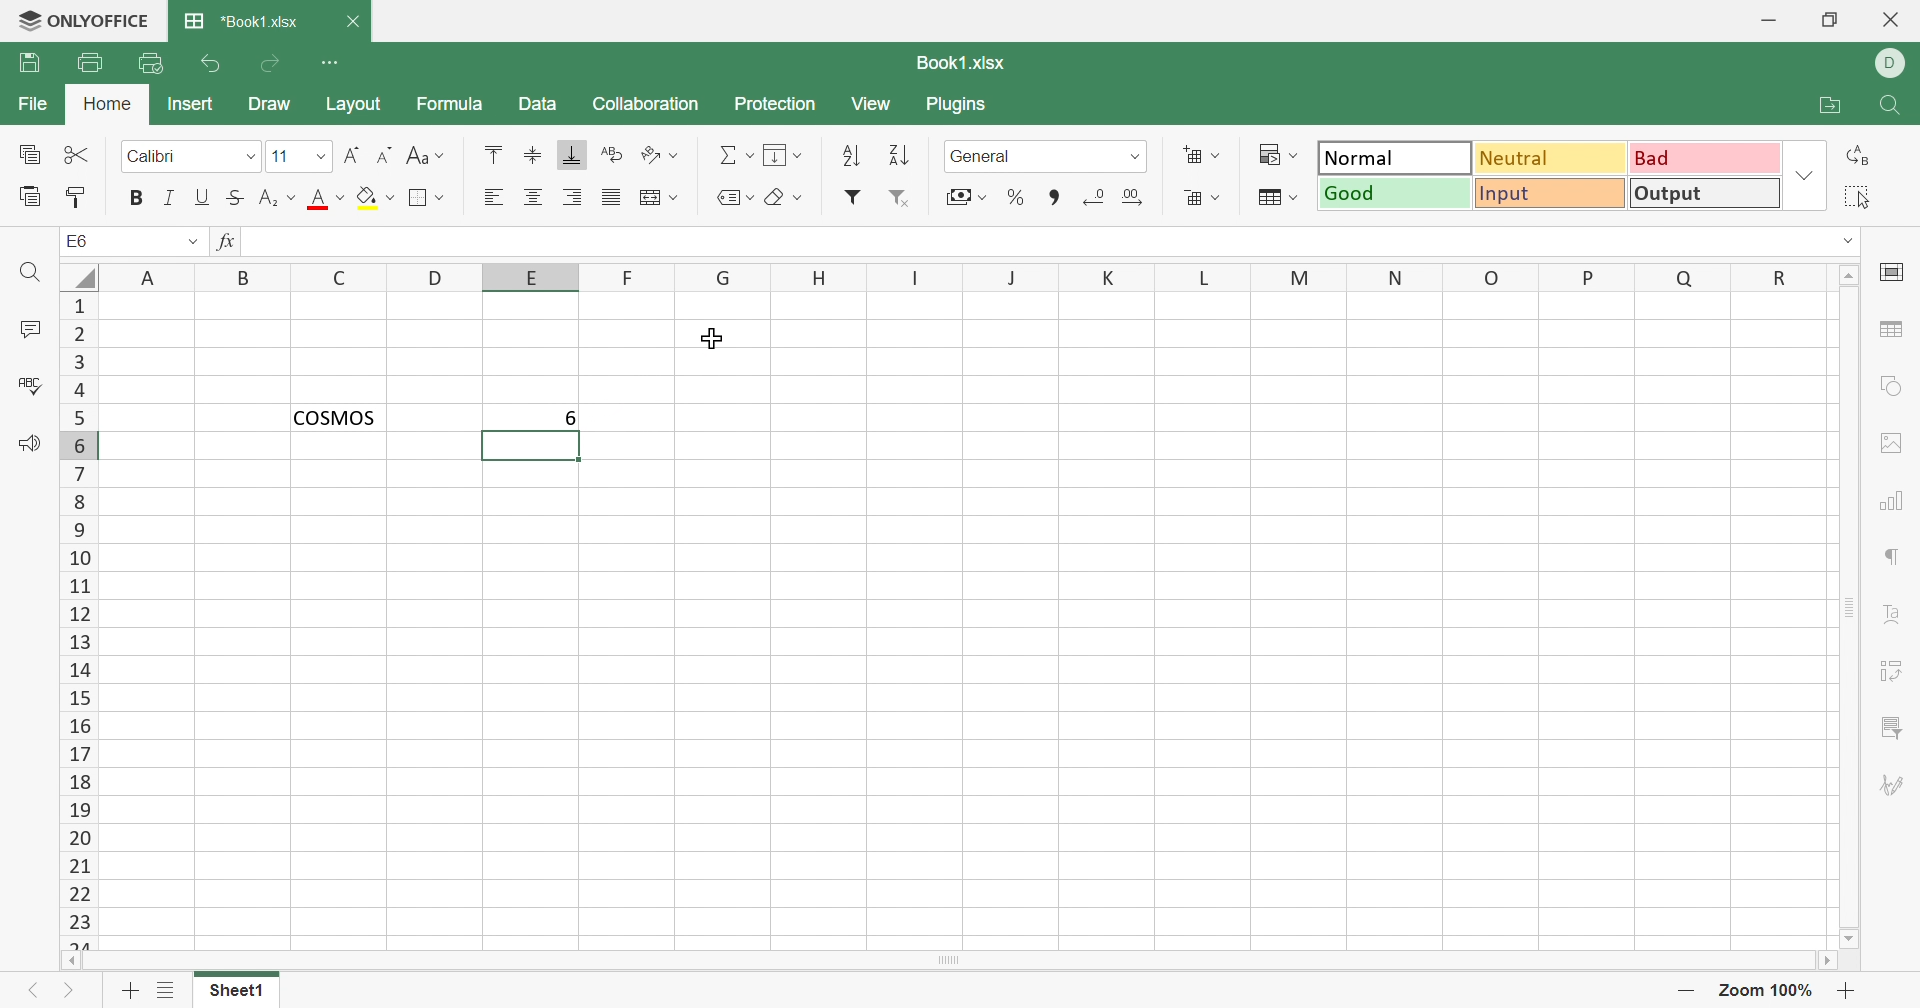 This screenshot has width=1920, height=1008. Describe the element at coordinates (191, 242) in the screenshot. I see `Drop Down` at that location.